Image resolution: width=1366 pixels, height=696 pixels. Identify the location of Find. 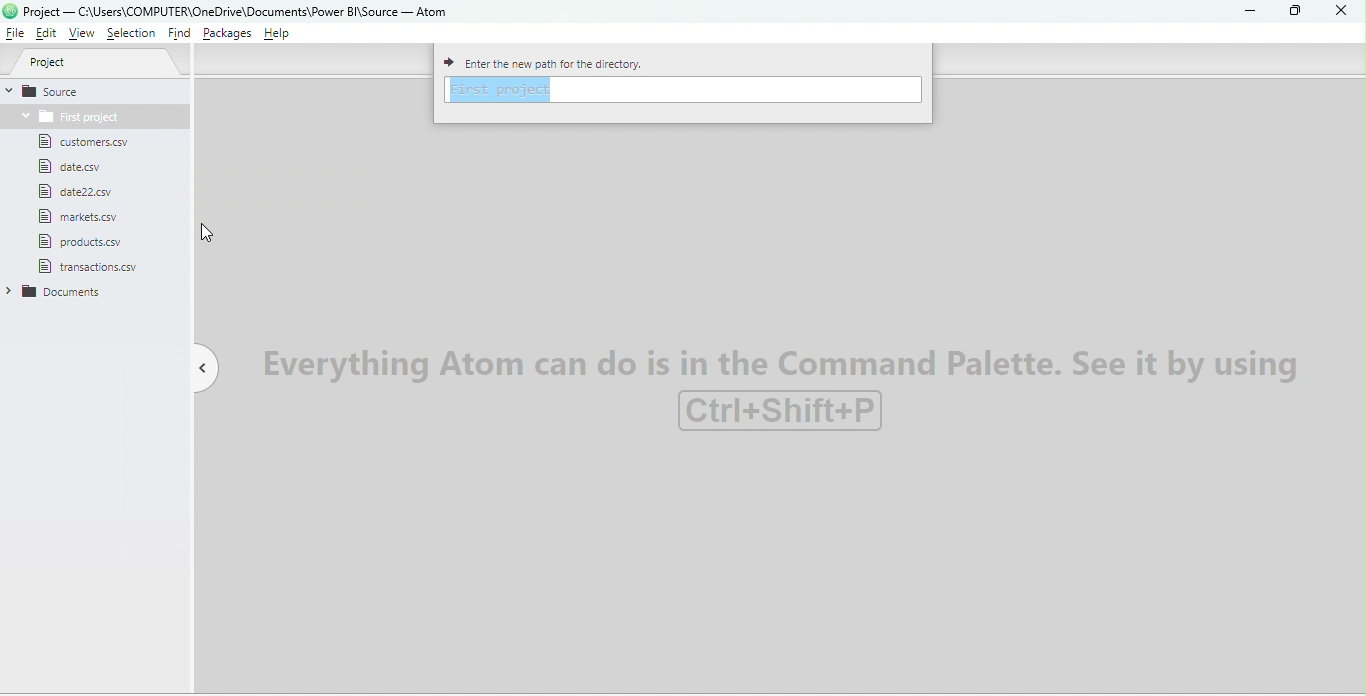
(179, 35).